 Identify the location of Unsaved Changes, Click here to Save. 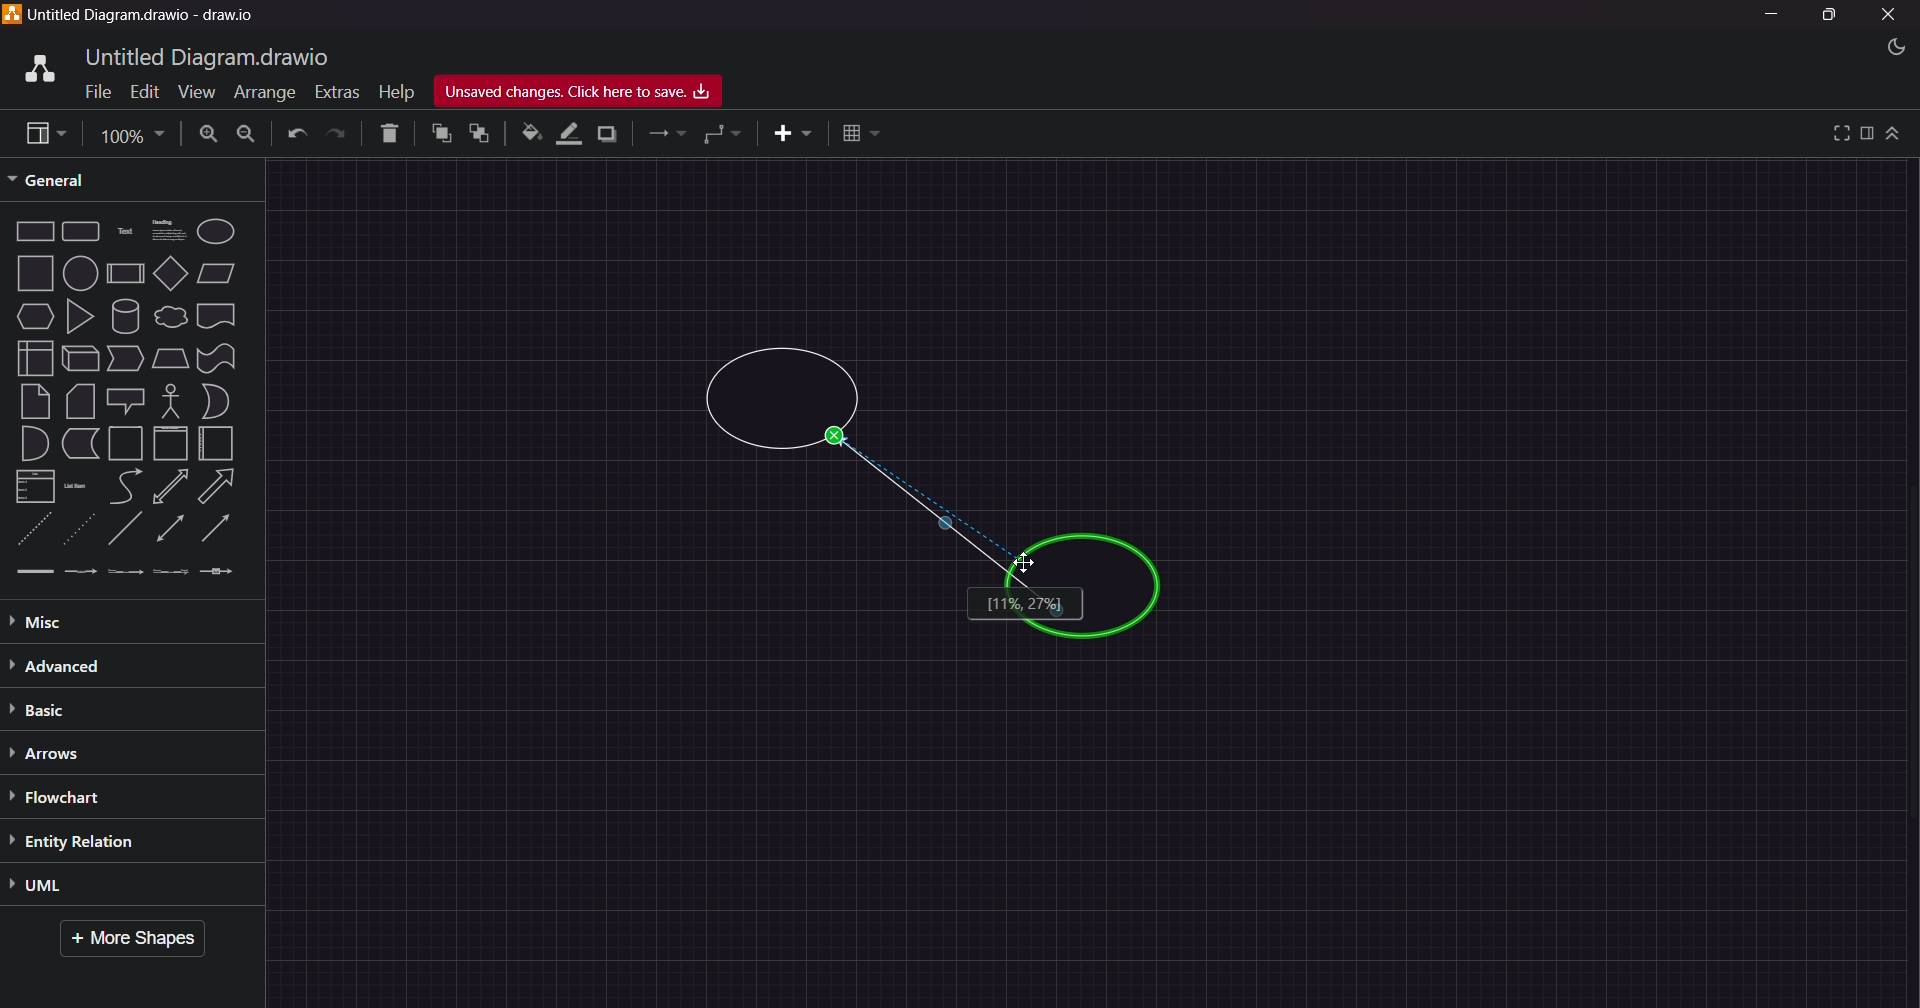
(587, 92).